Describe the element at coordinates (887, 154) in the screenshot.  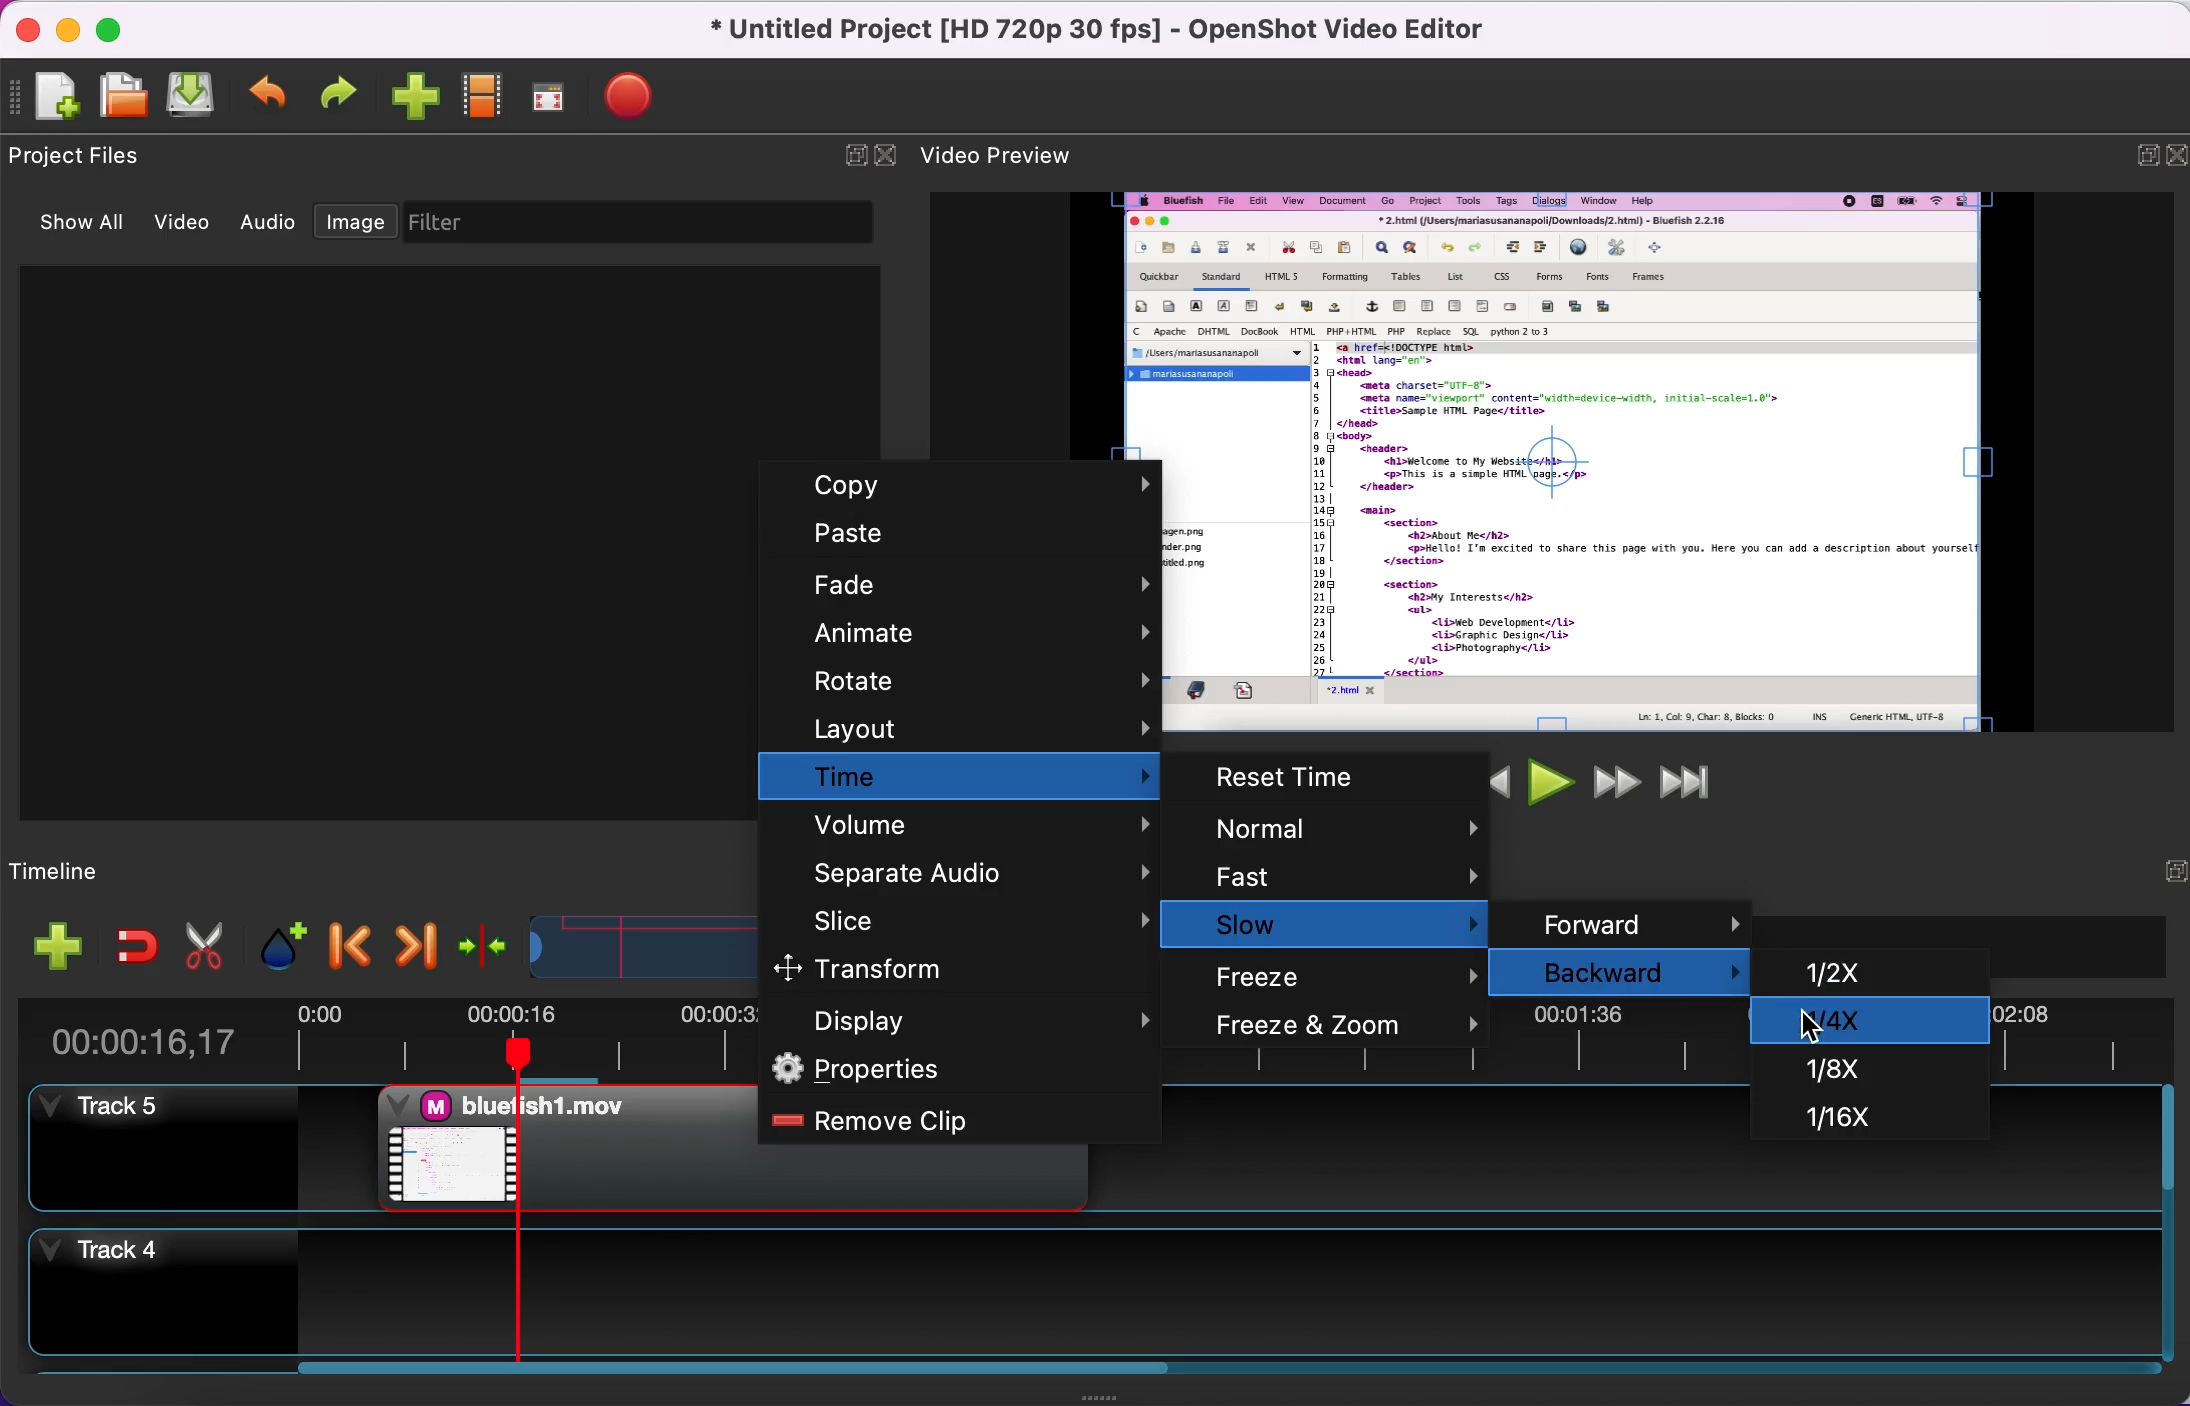
I see `close` at that location.